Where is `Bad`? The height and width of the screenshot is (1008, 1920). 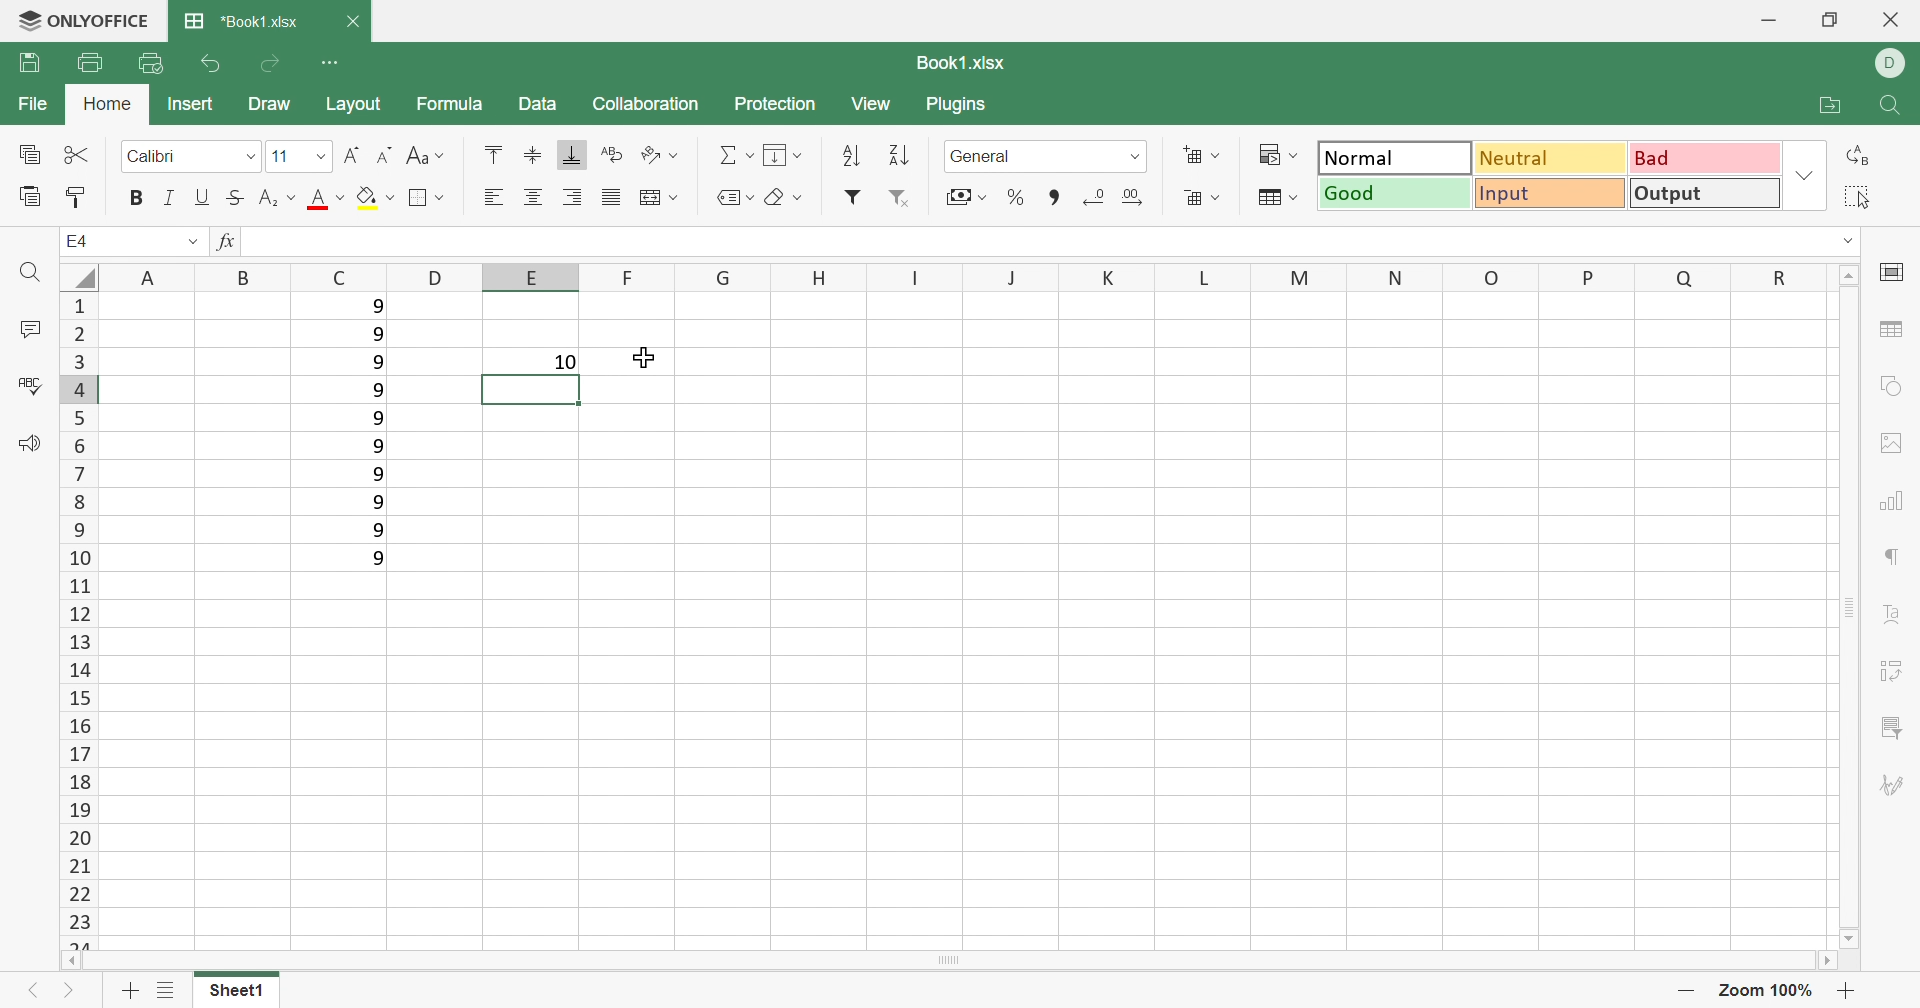 Bad is located at coordinates (1701, 159).